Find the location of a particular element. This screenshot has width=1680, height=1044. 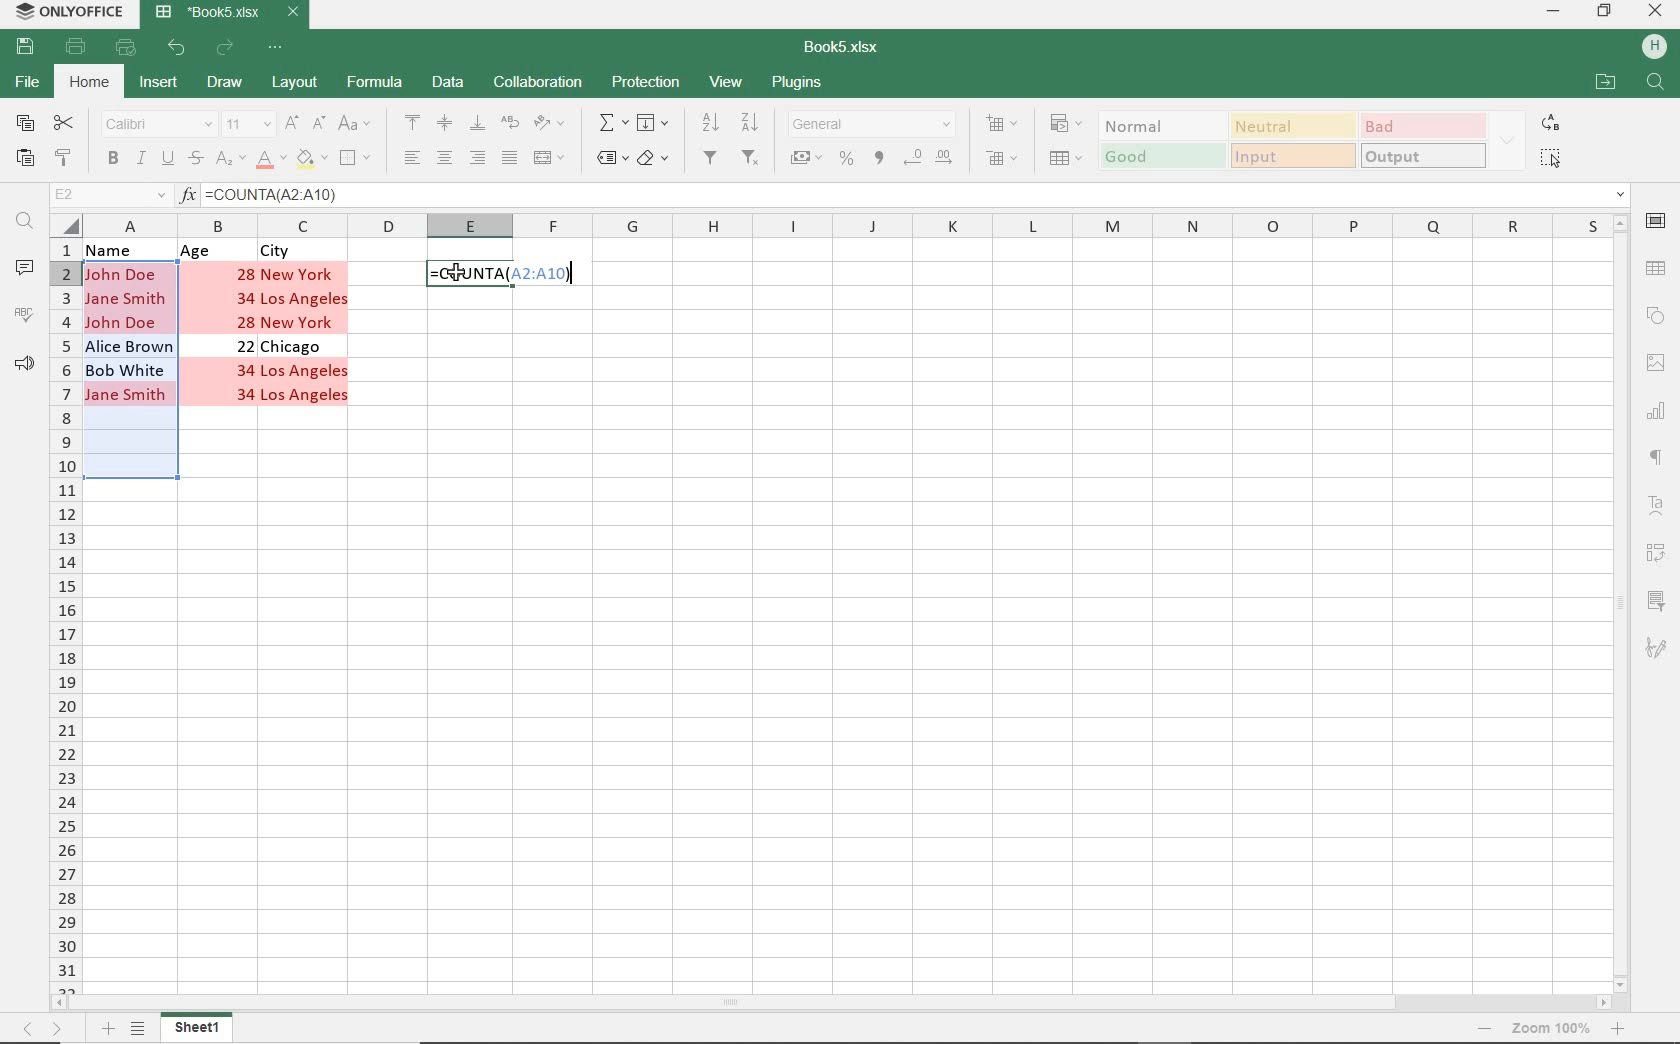

ROWS is located at coordinates (65, 617).